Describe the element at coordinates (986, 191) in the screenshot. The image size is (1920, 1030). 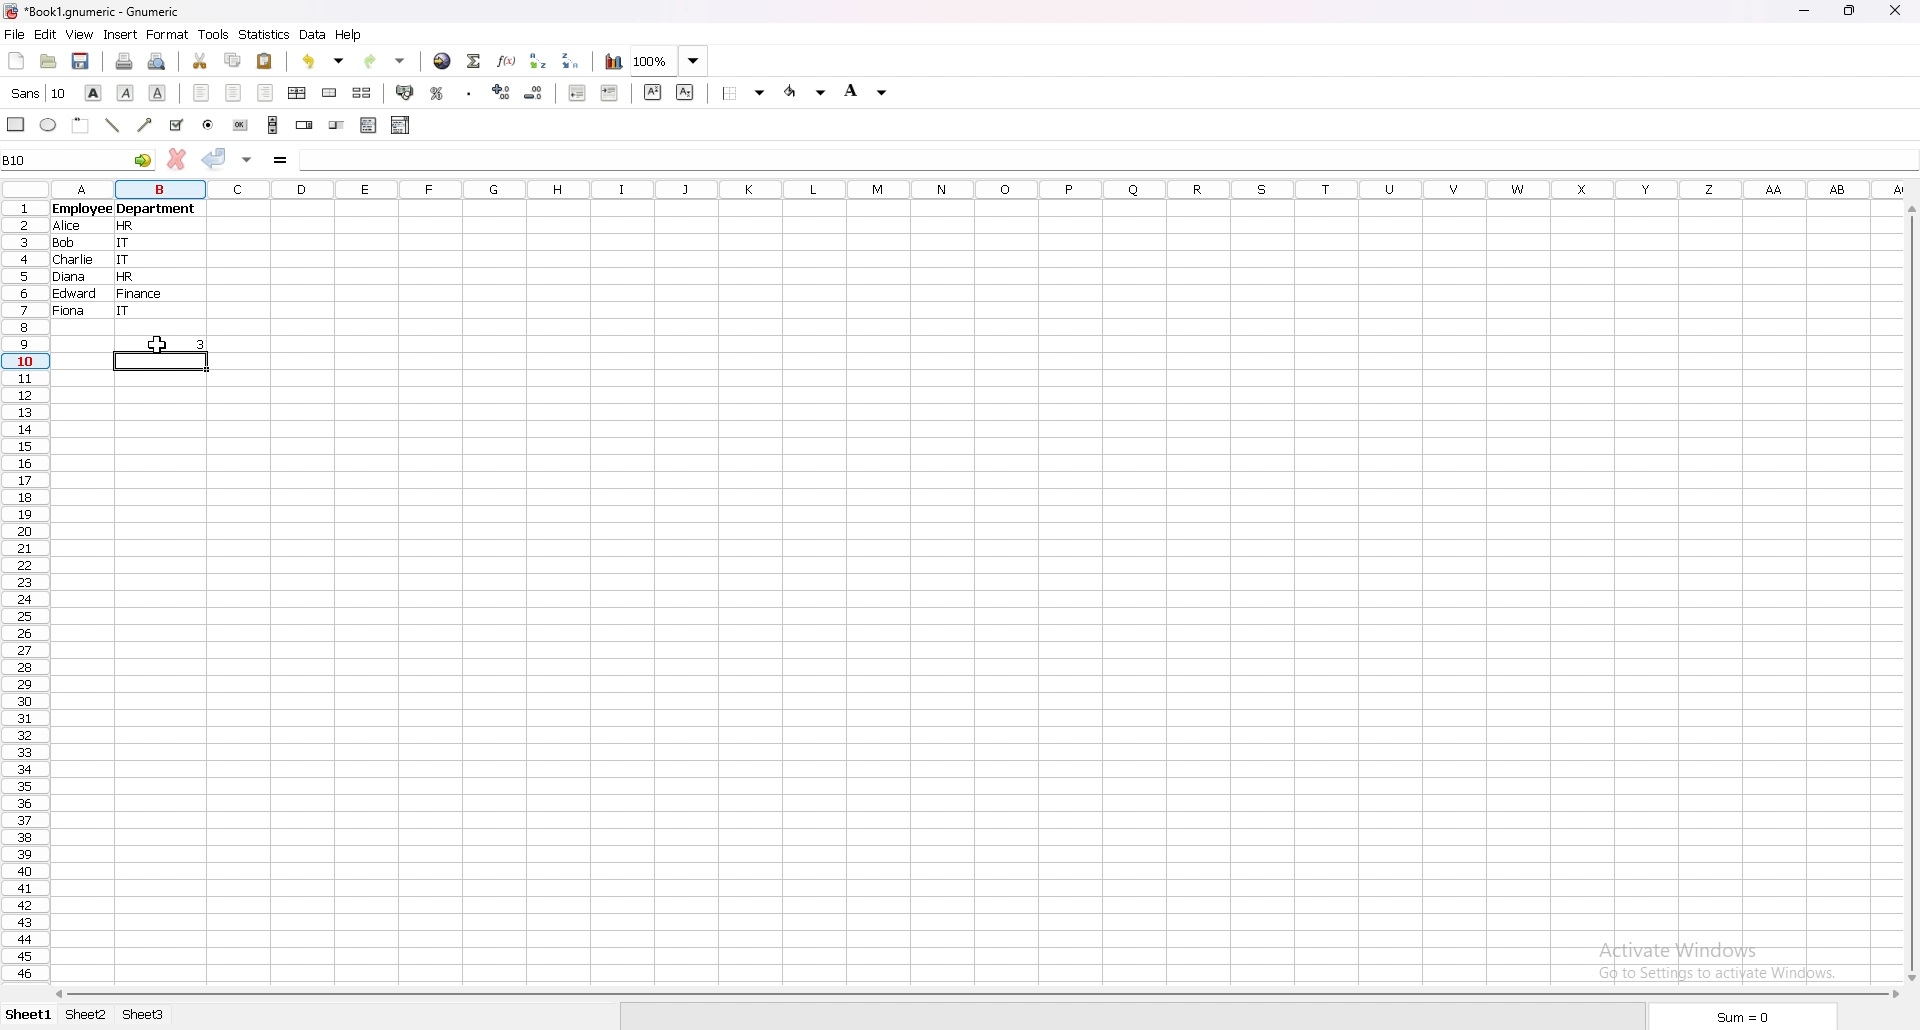
I see `selected cell column` at that location.